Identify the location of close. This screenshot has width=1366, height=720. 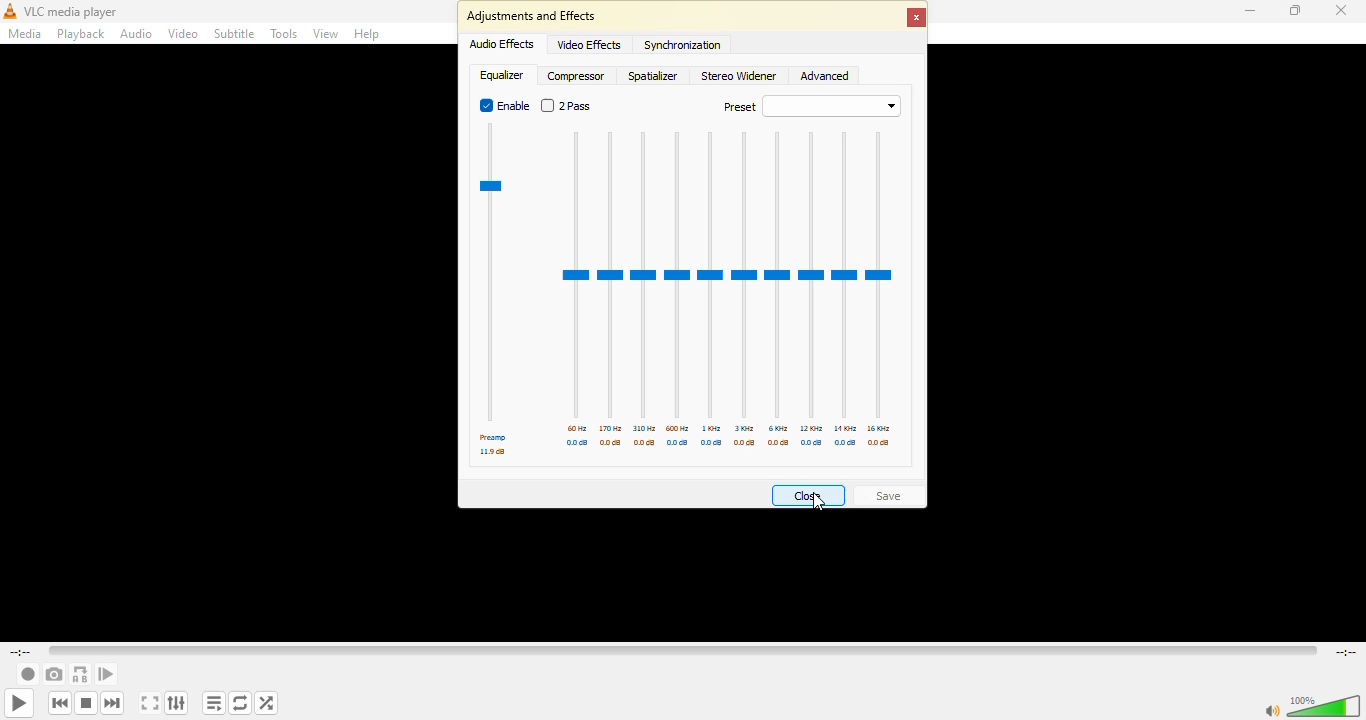
(1345, 10).